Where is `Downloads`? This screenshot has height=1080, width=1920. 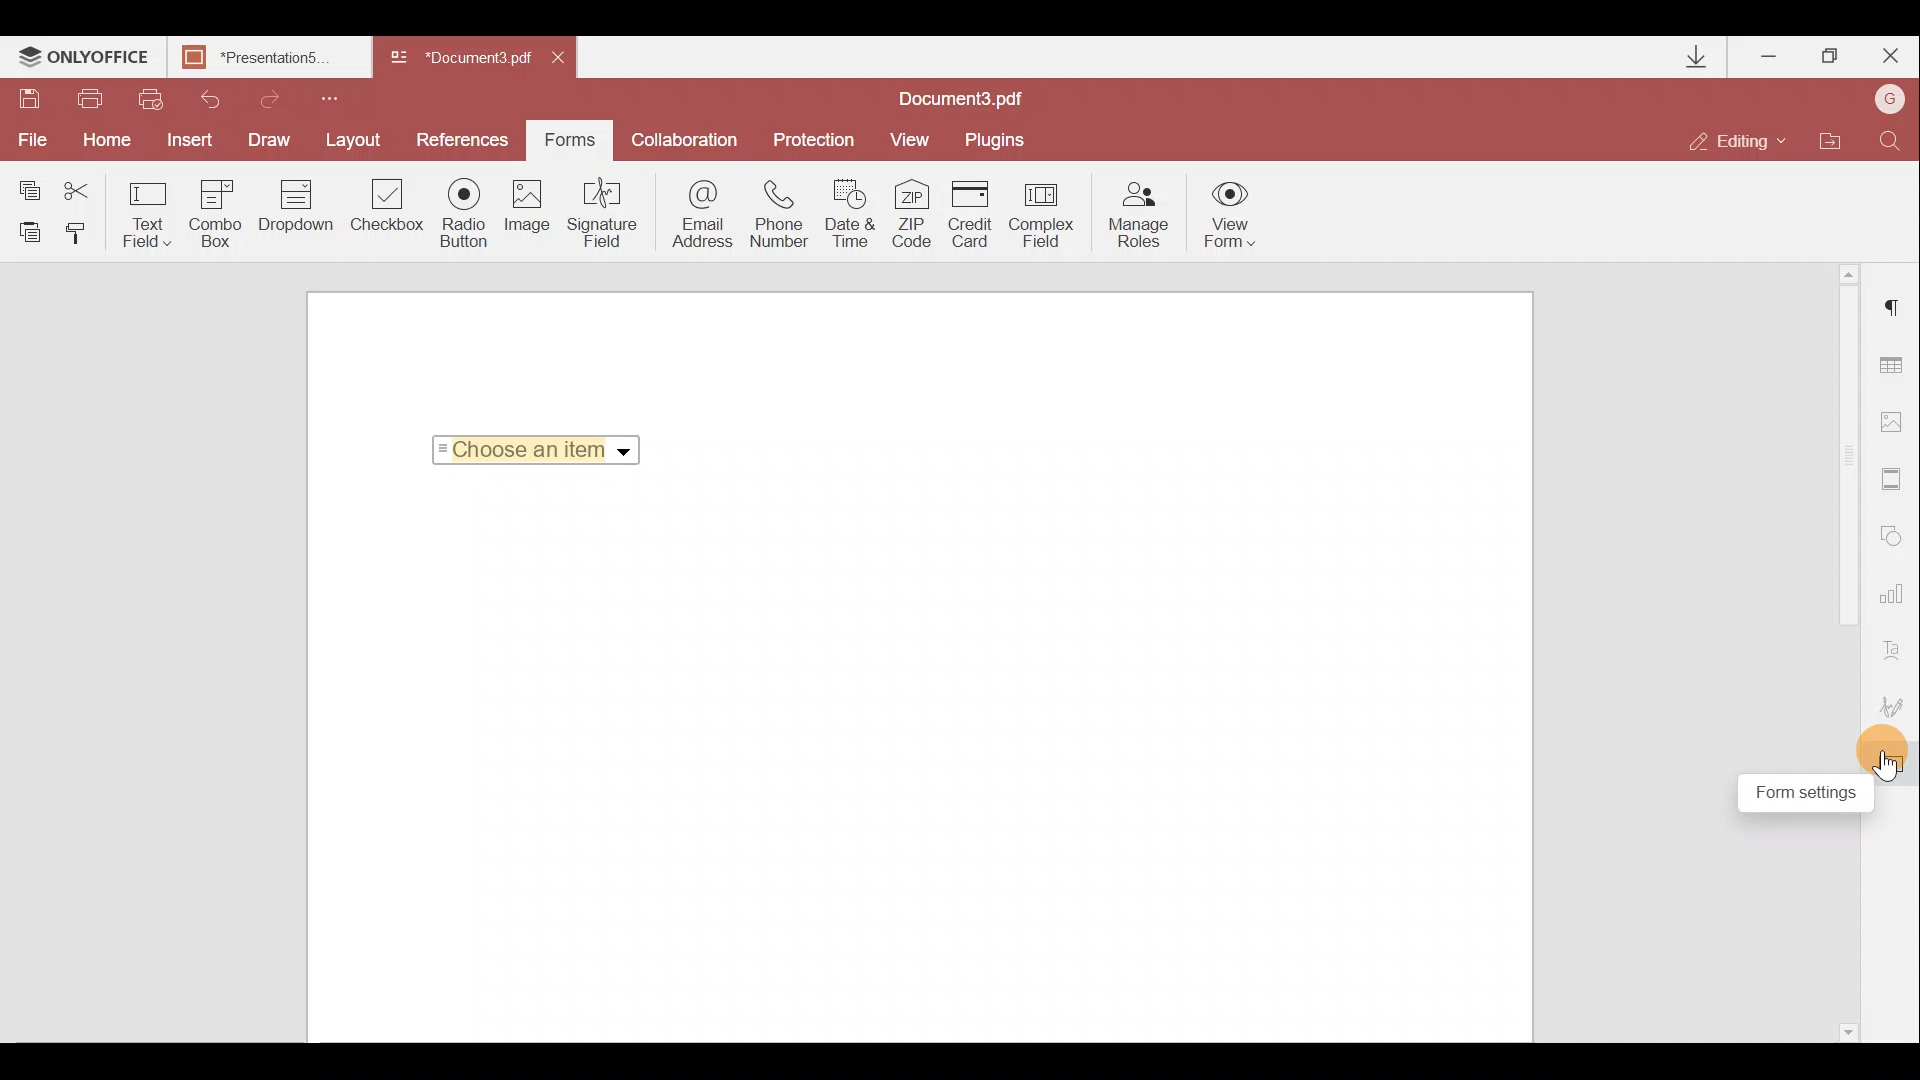 Downloads is located at coordinates (1698, 57).